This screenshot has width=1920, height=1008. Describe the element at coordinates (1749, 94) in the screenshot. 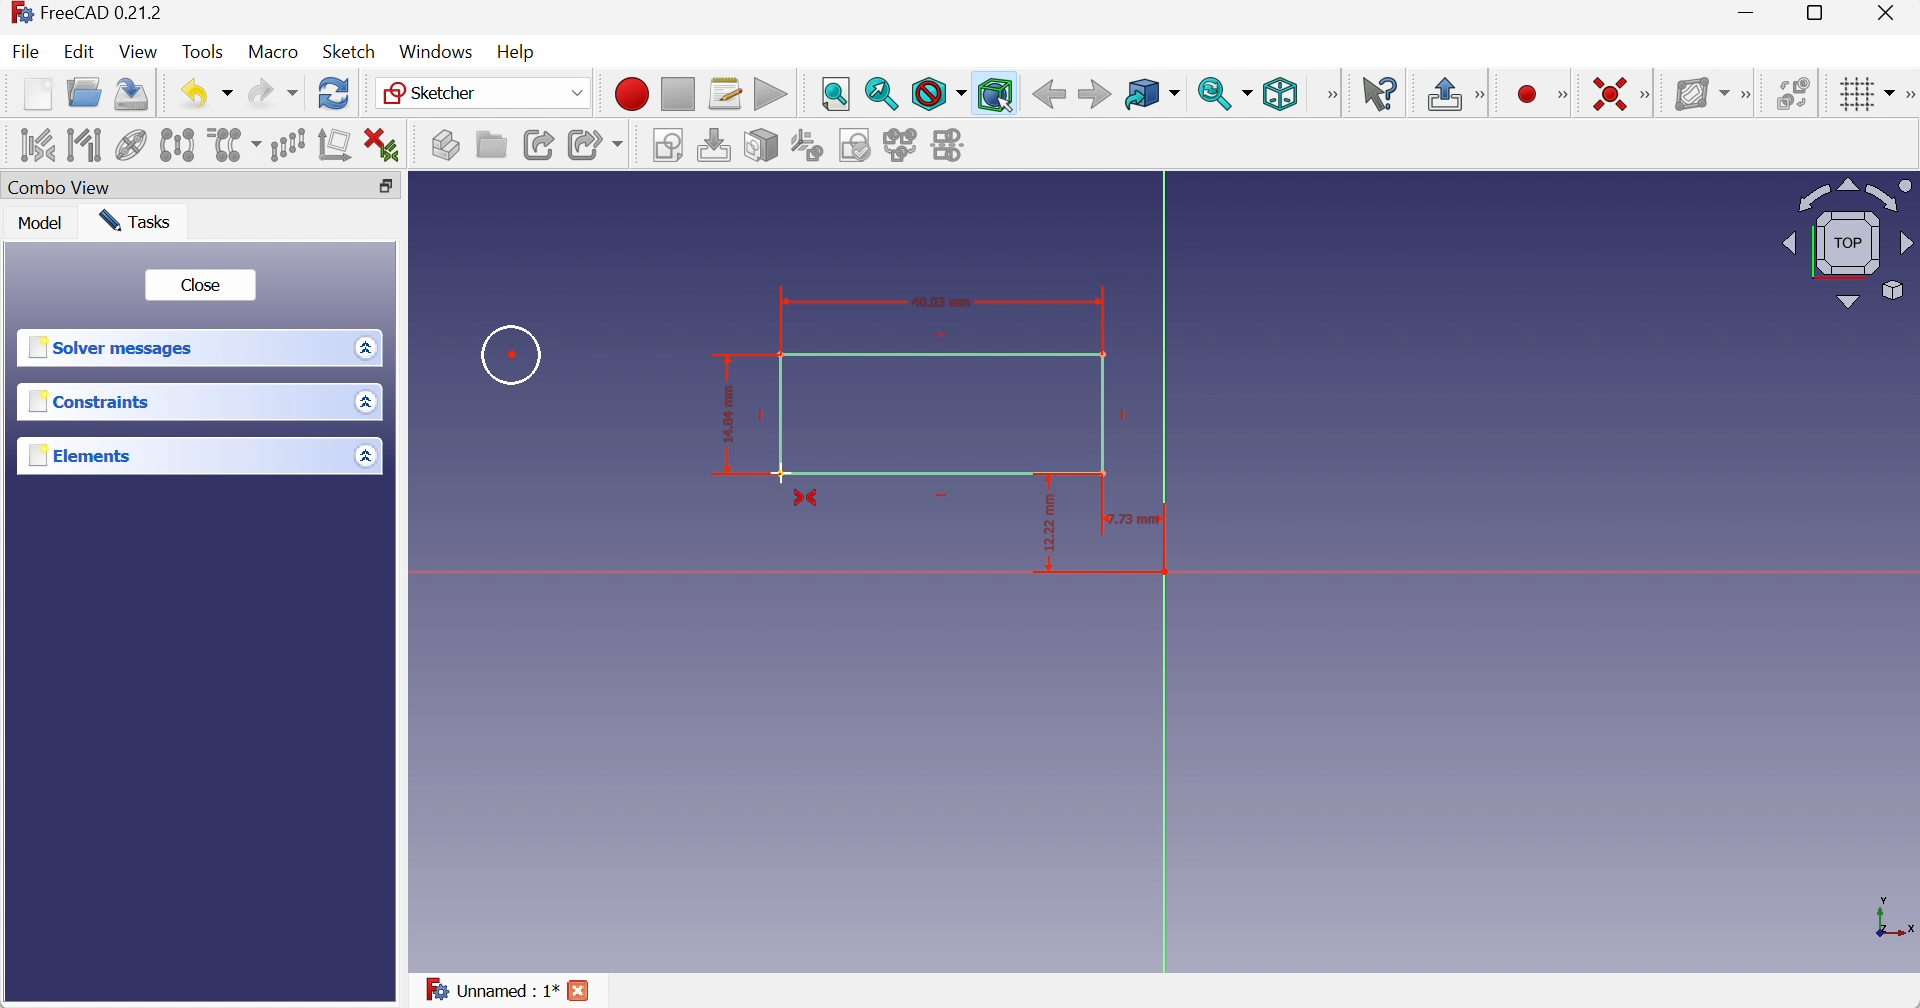

I see `[Sketcher B-spline tools]` at that location.